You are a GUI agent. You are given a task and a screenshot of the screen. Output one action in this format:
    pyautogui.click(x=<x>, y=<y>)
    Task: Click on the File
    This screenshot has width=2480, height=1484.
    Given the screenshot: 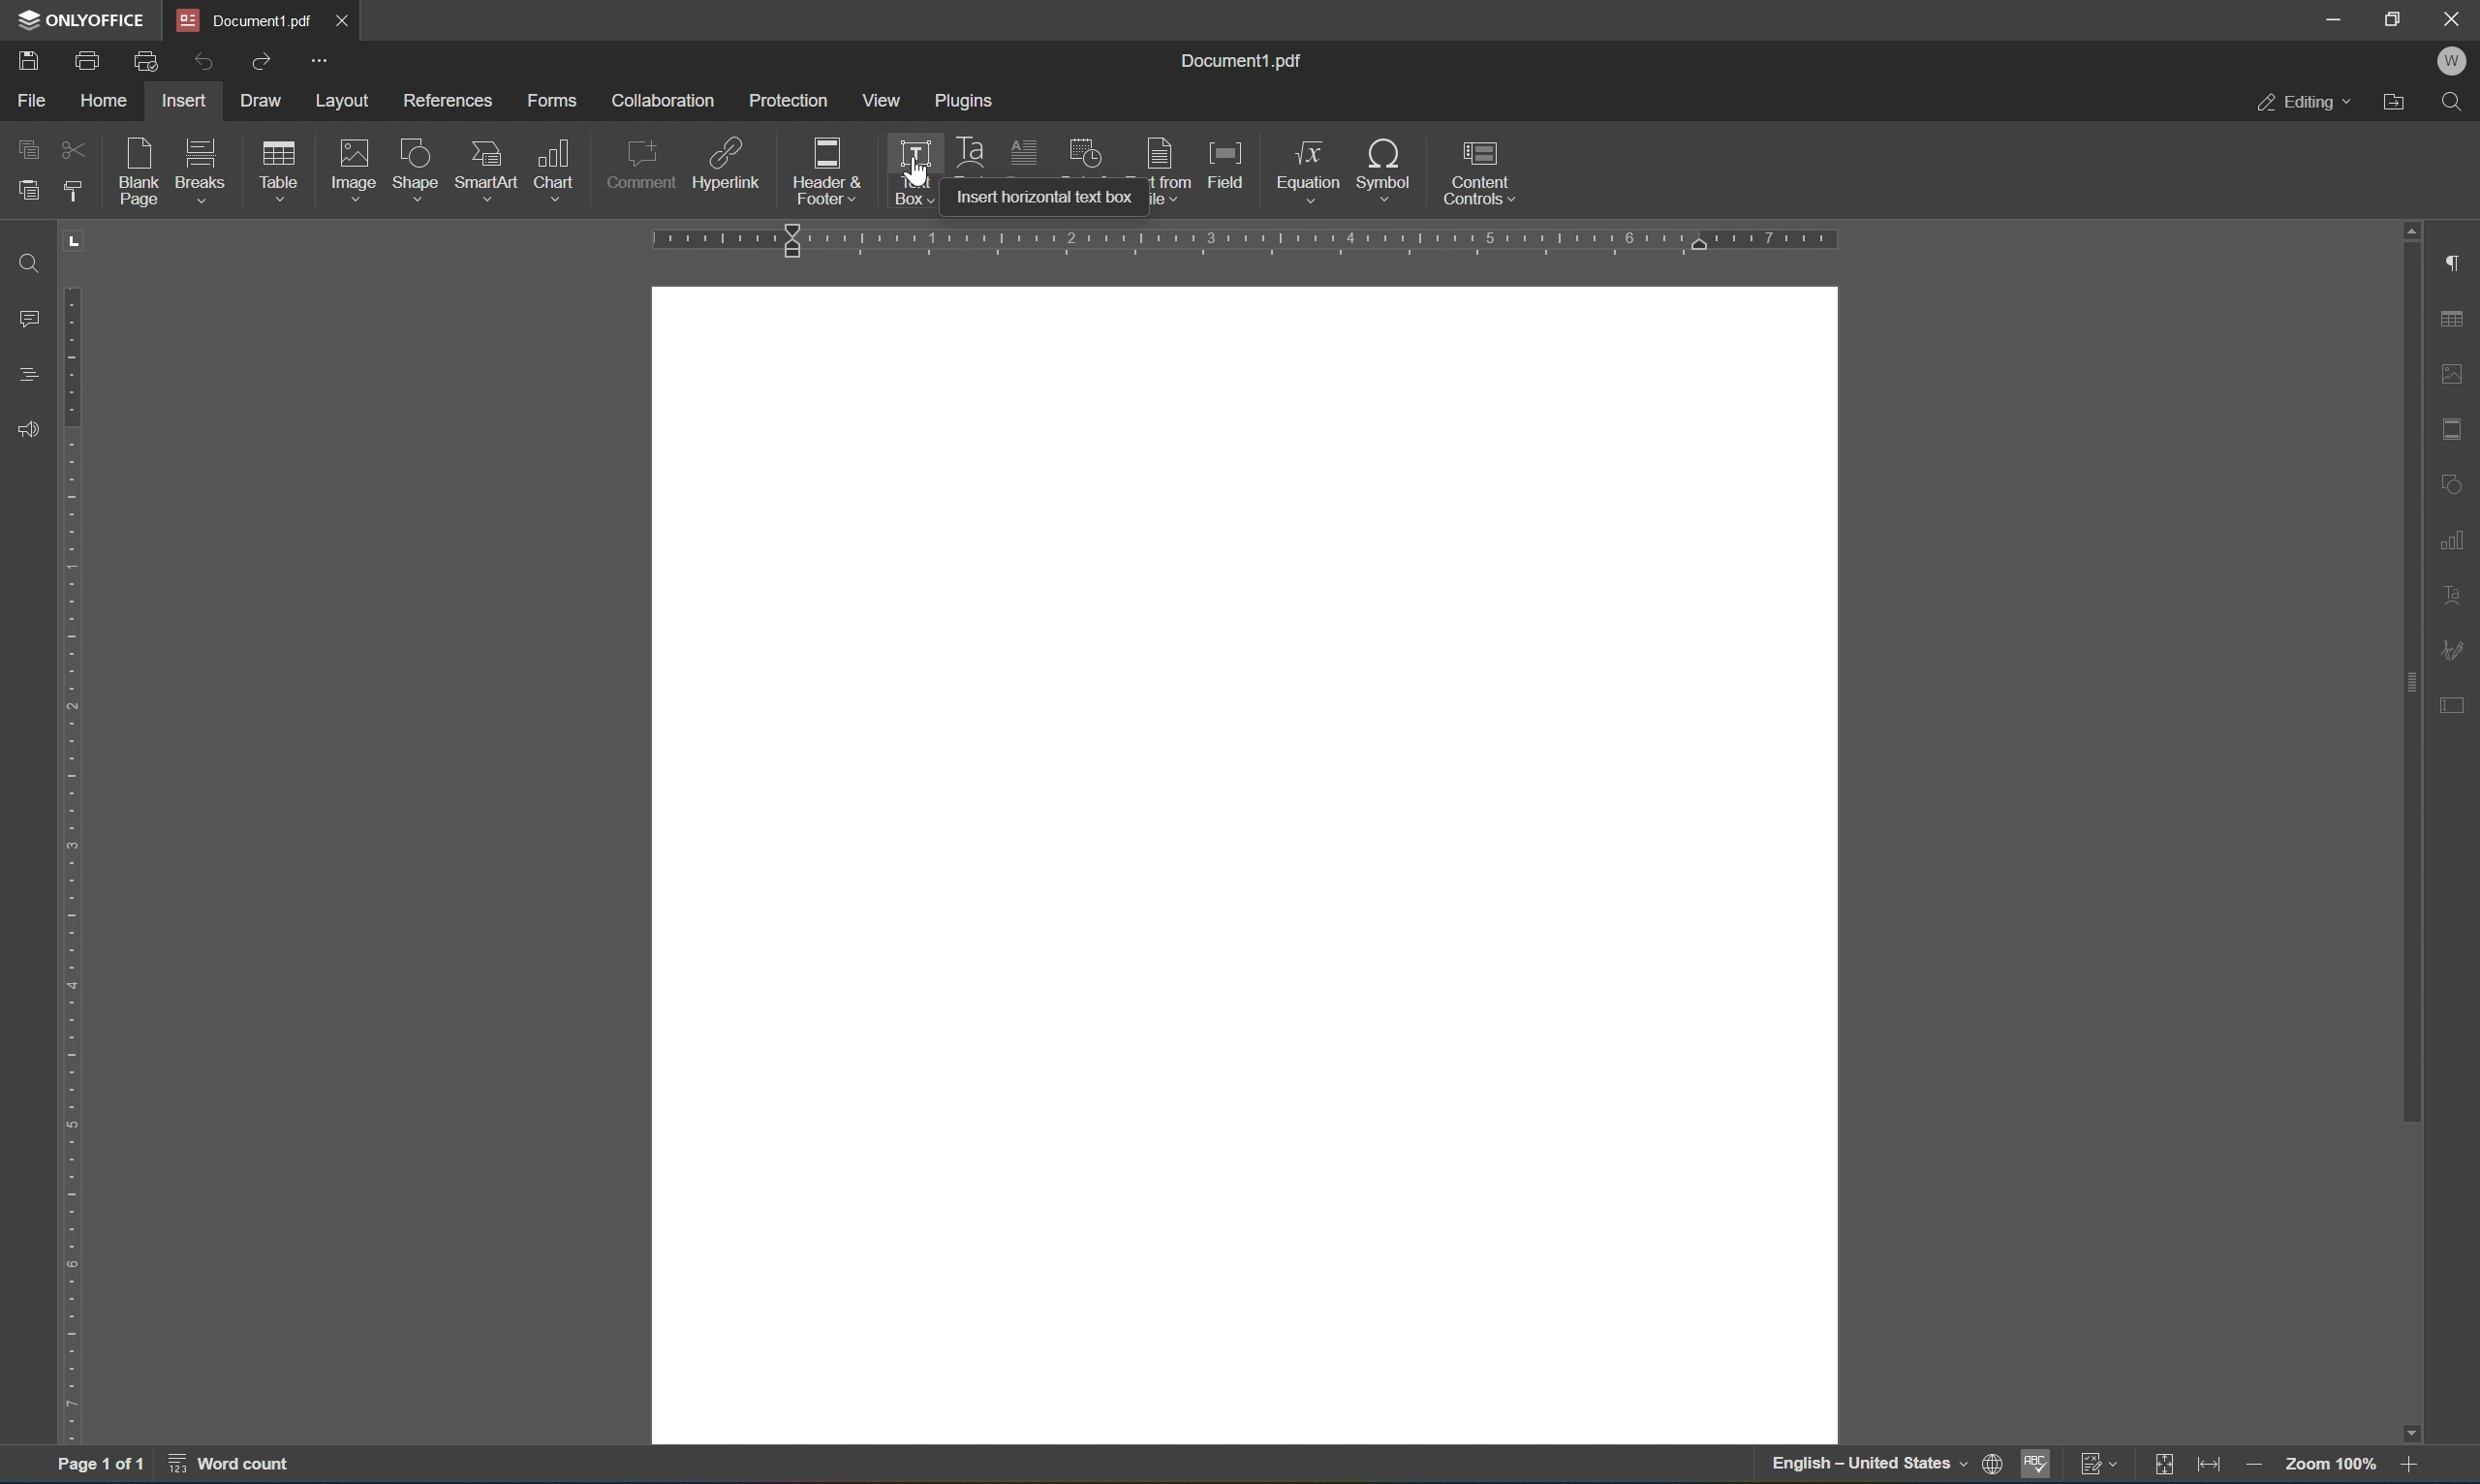 What is the action you would take?
    pyautogui.click(x=33, y=103)
    